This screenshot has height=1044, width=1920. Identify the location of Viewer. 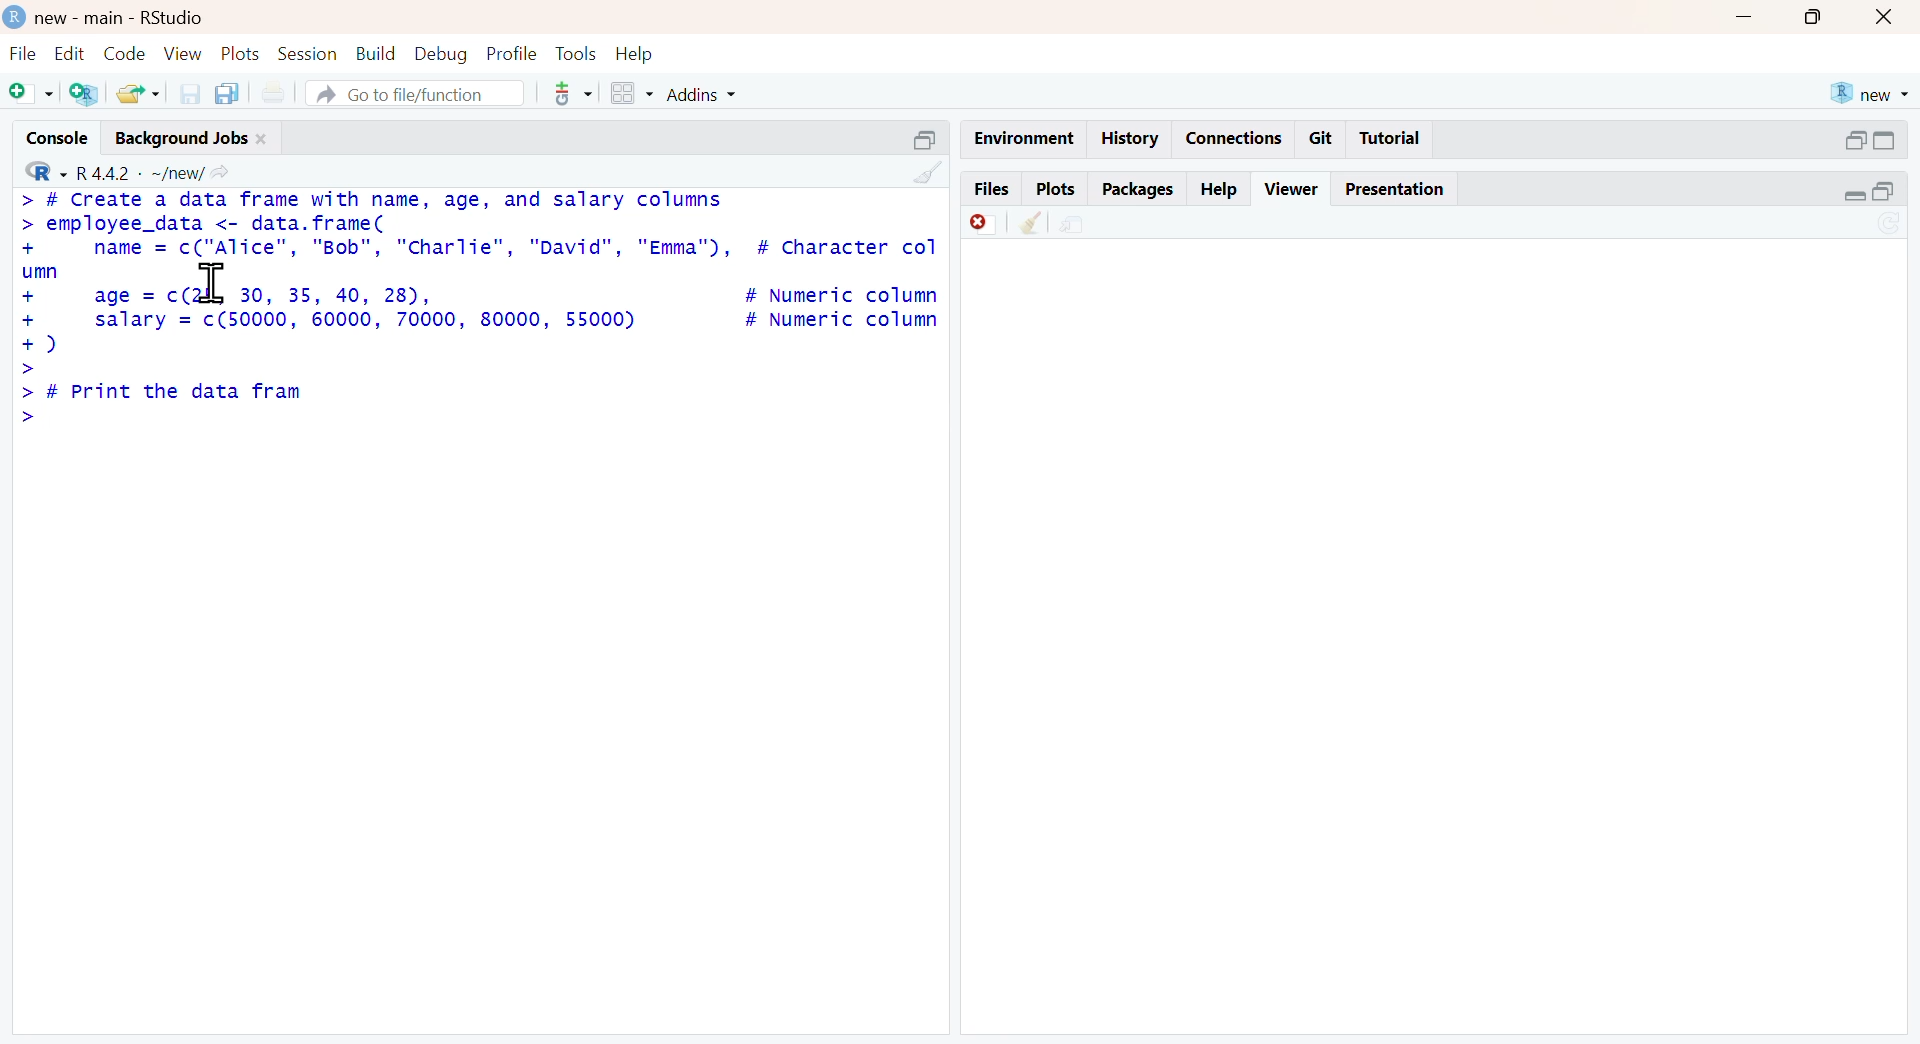
(1291, 188).